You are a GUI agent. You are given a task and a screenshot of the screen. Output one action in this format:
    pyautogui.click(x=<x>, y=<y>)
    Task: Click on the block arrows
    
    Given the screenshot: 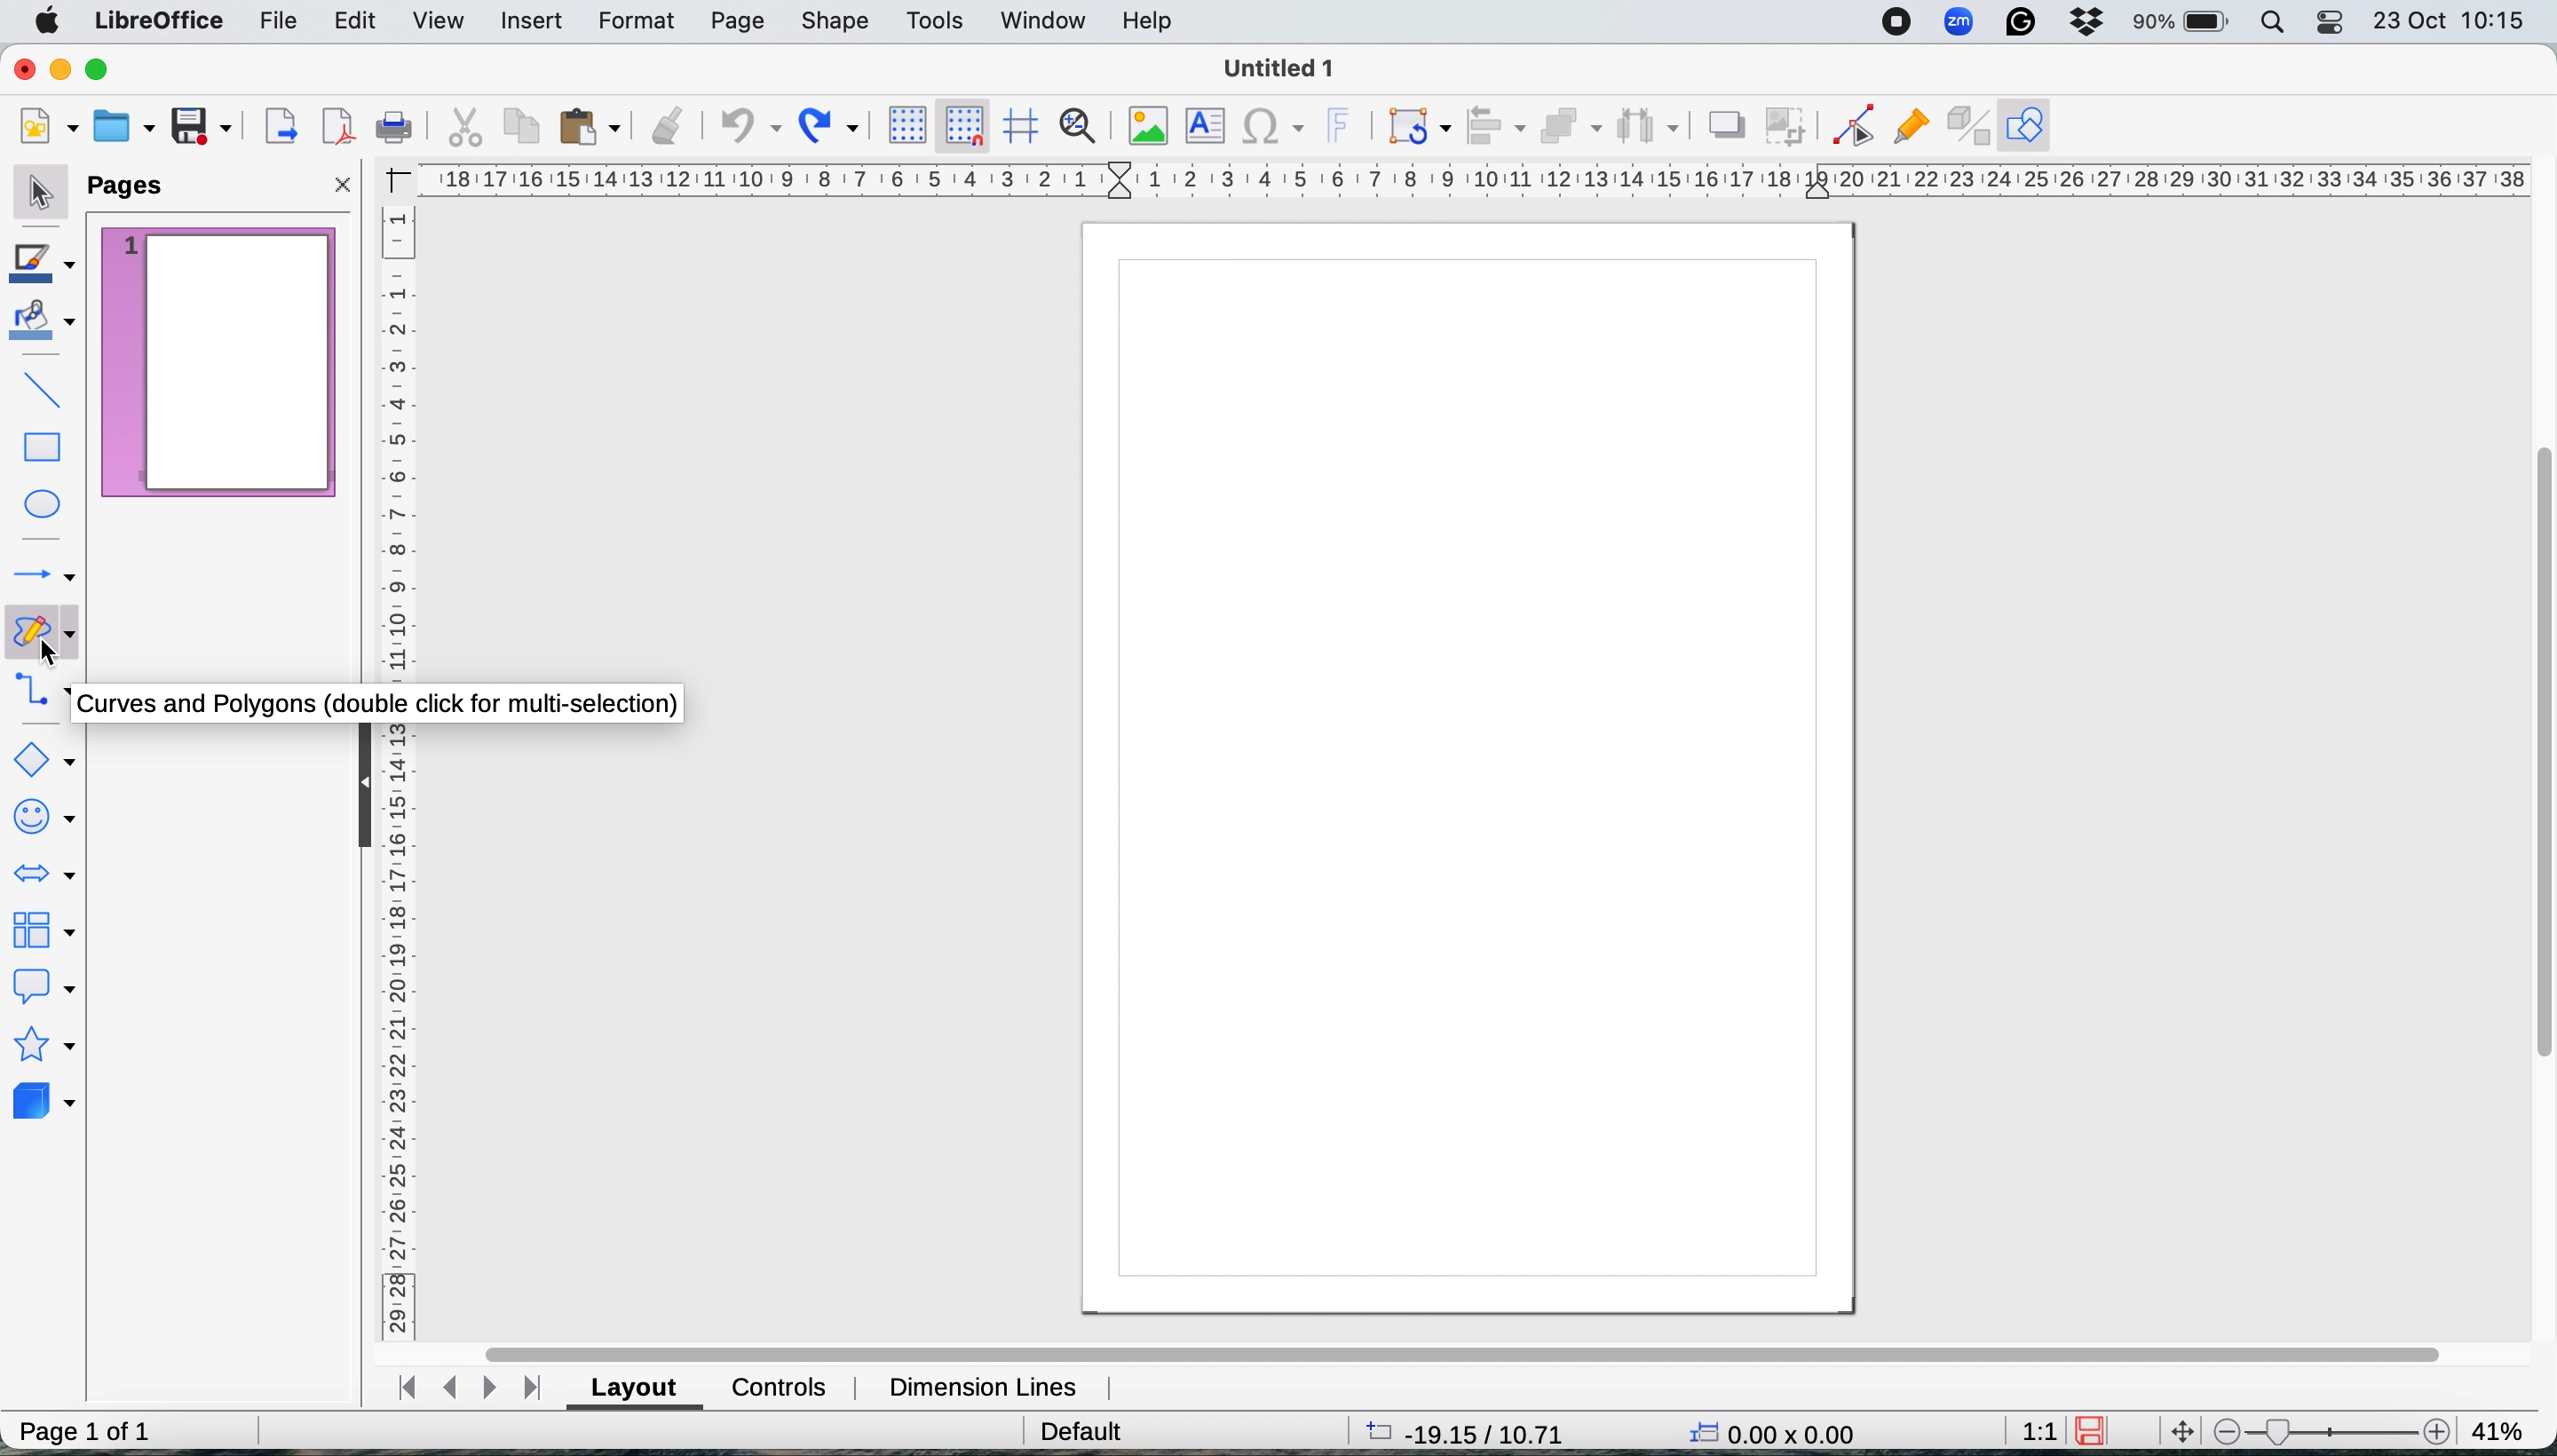 What is the action you would take?
    pyautogui.click(x=45, y=869)
    